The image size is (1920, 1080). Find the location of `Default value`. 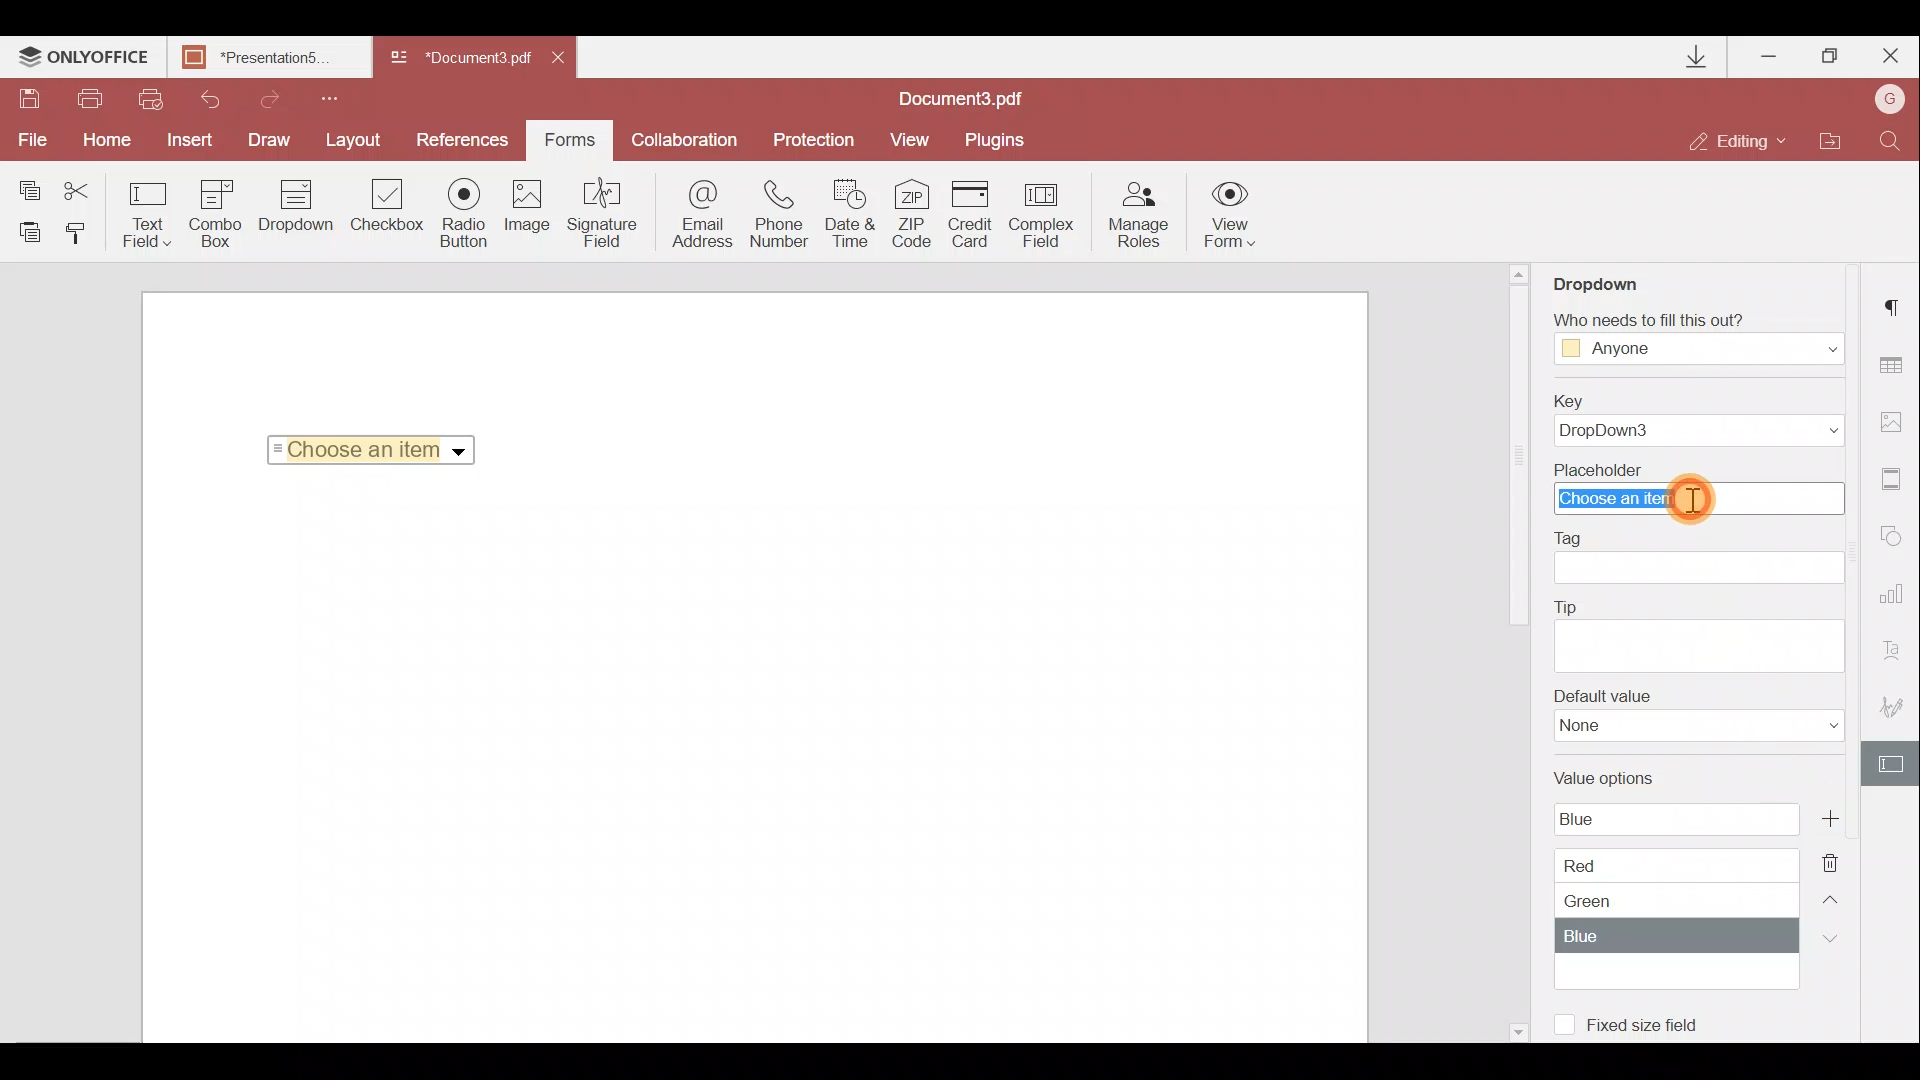

Default value is located at coordinates (1691, 721).